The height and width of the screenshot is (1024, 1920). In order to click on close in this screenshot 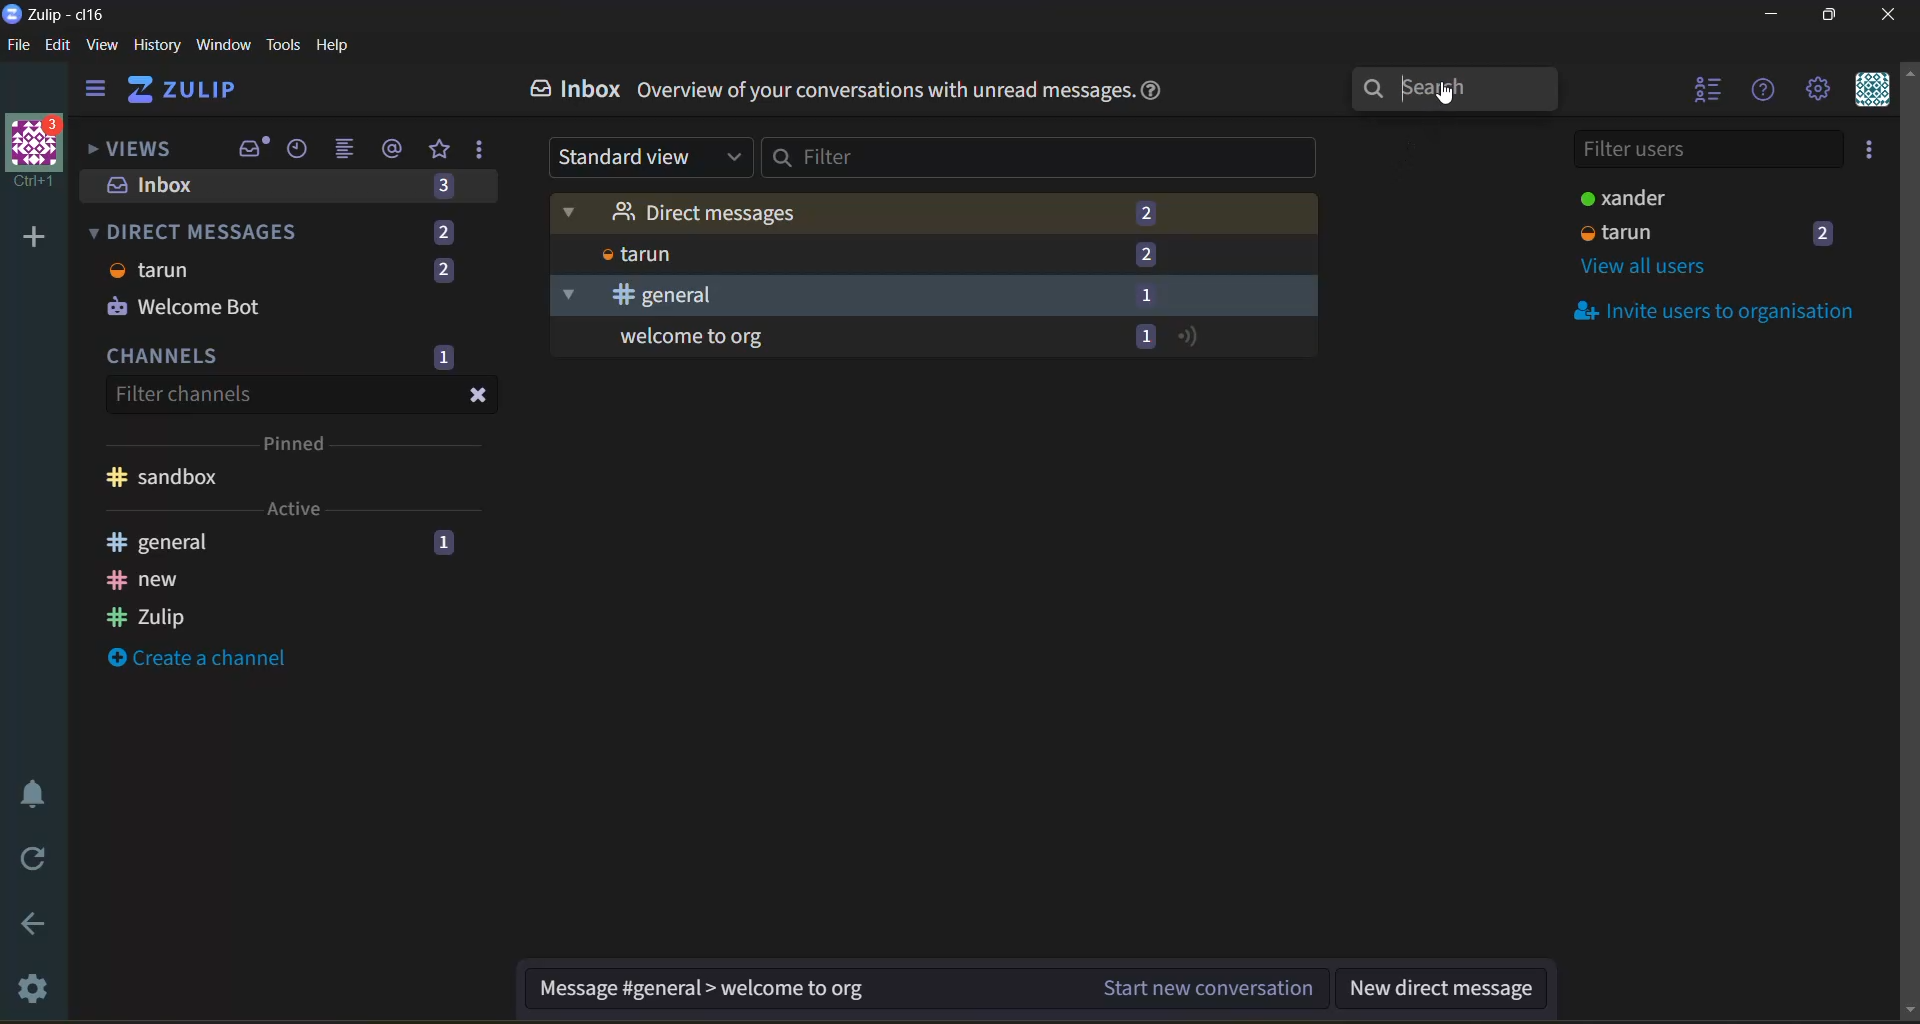, I will do `click(478, 396)`.